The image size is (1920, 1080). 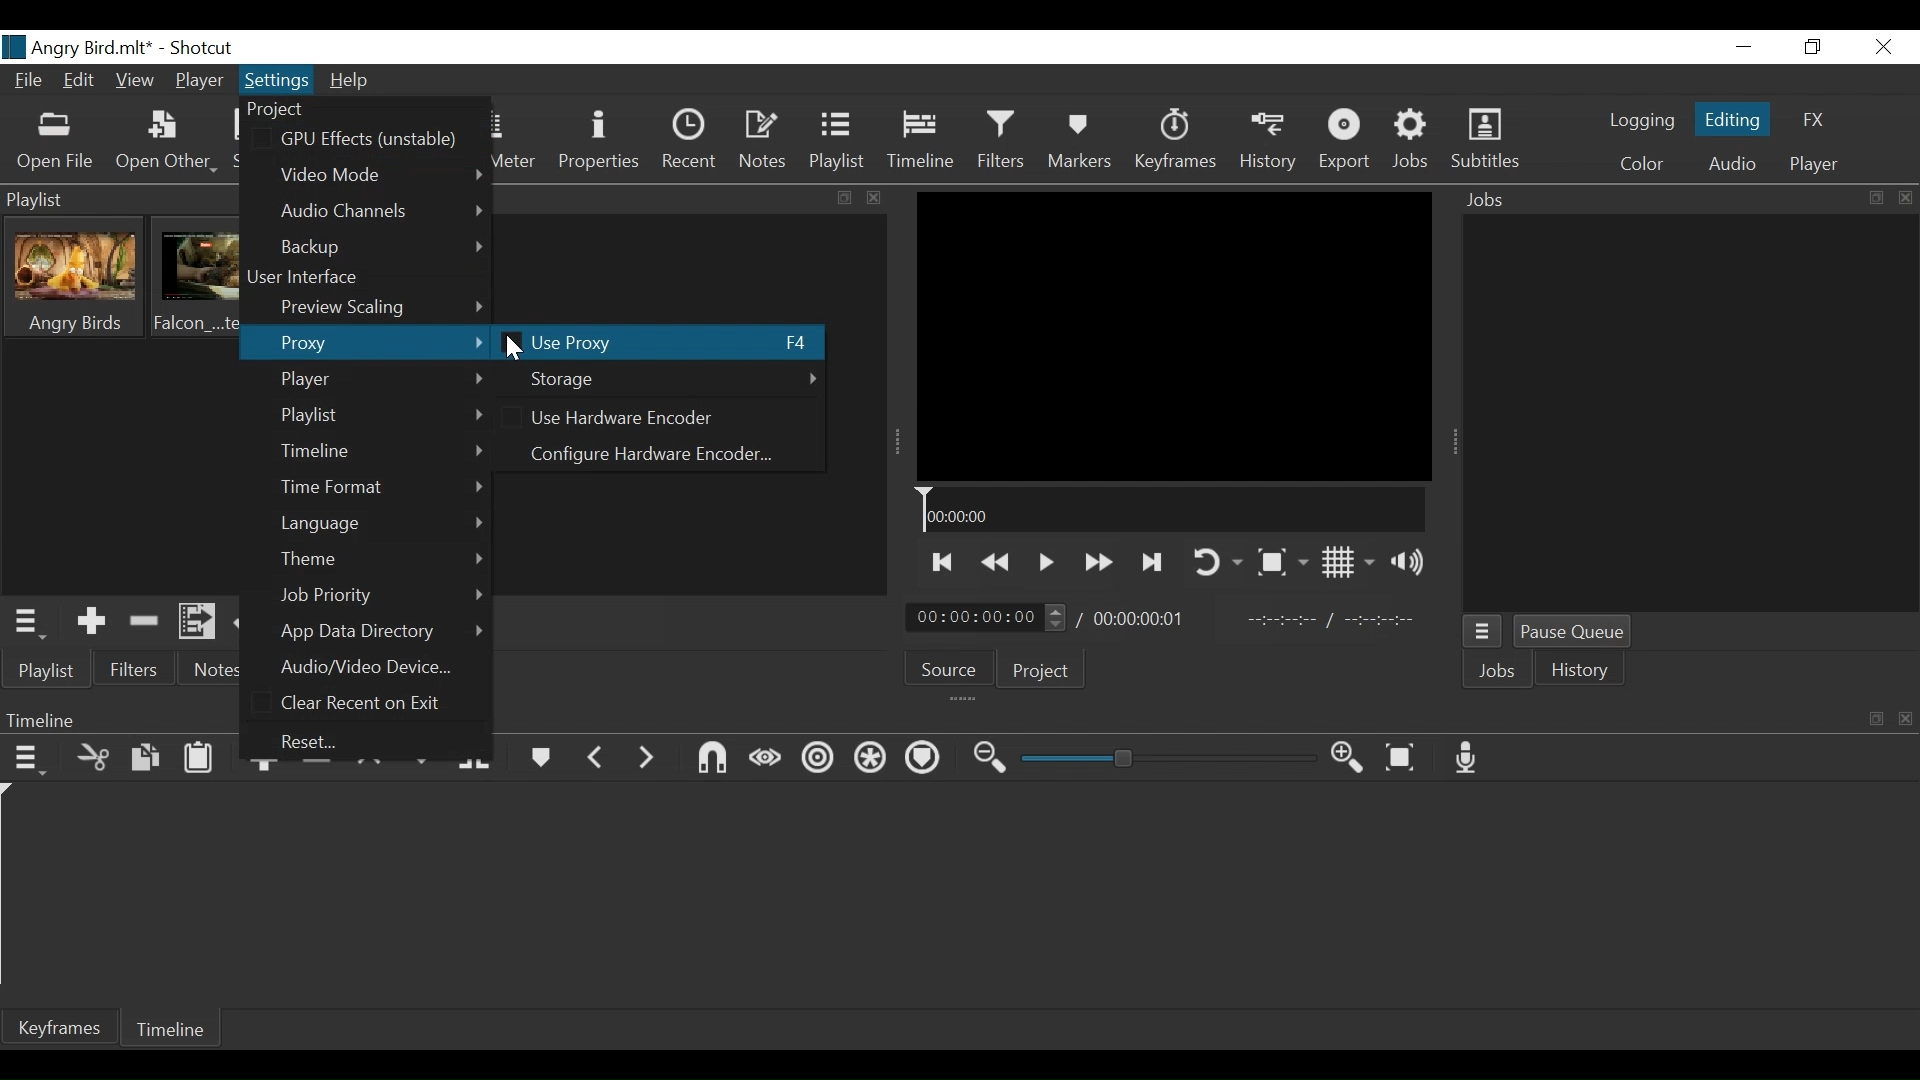 What do you see at coordinates (815, 758) in the screenshot?
I see `Ripple` at bounding box center [815, 758].